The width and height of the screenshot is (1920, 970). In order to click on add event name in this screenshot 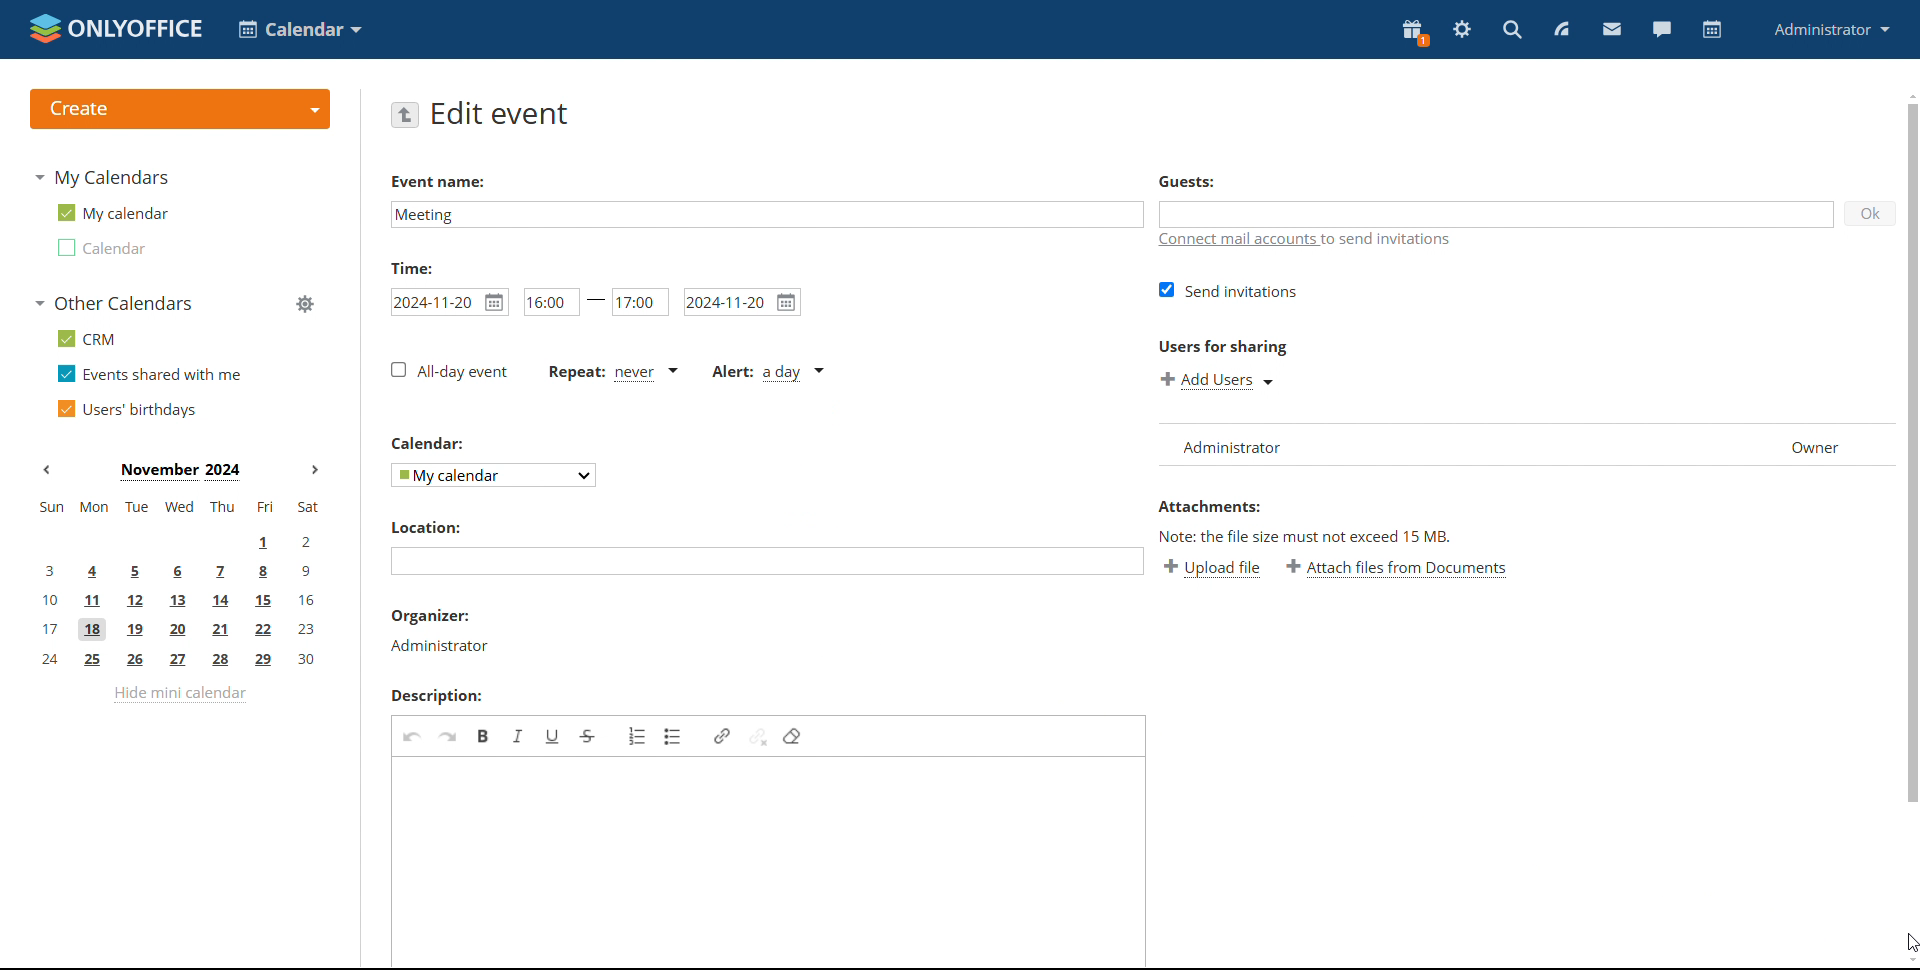, I will do `click(766, 215)`.